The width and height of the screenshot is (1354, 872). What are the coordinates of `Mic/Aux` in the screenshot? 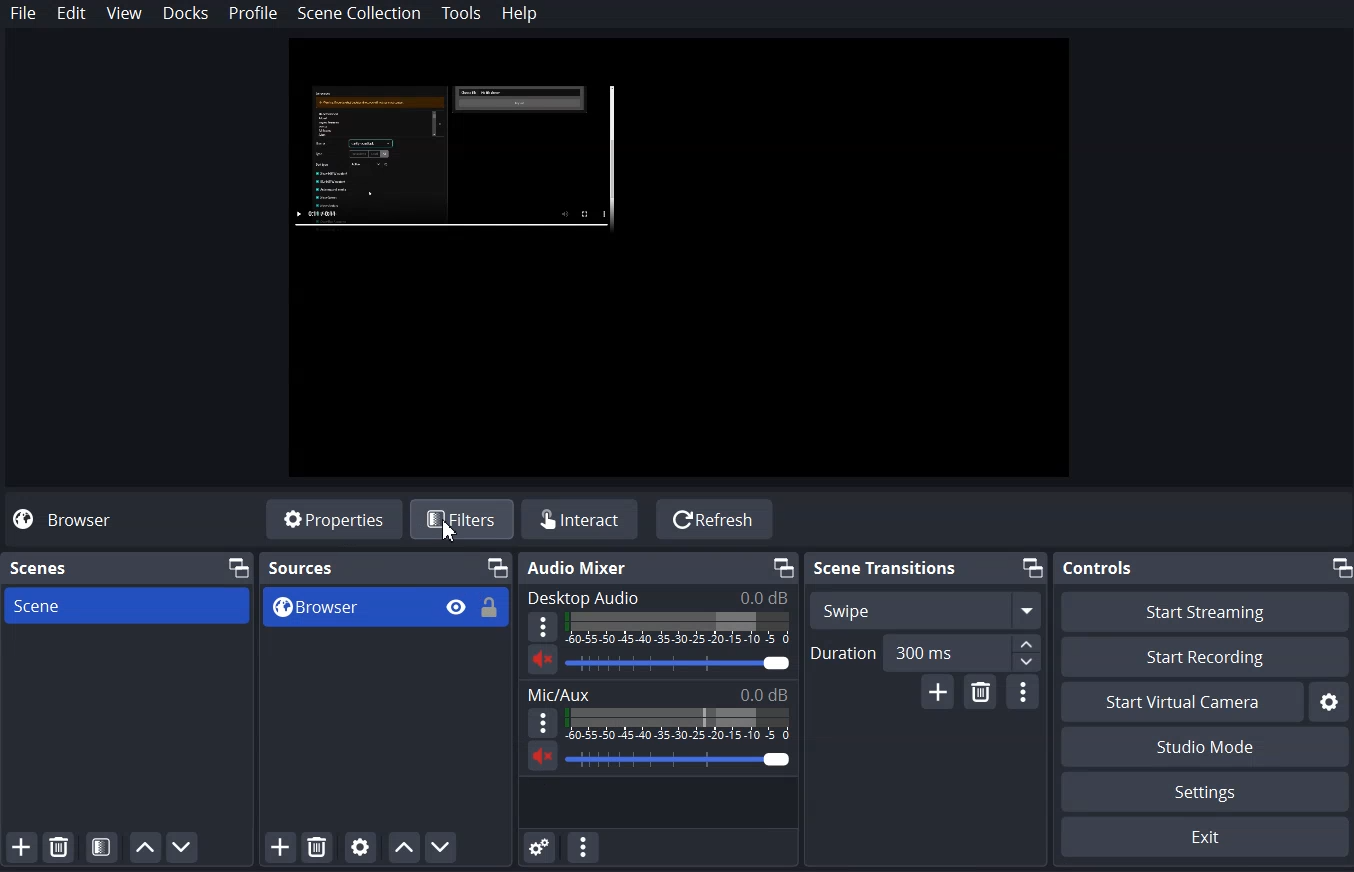 It's located at (658, 693).